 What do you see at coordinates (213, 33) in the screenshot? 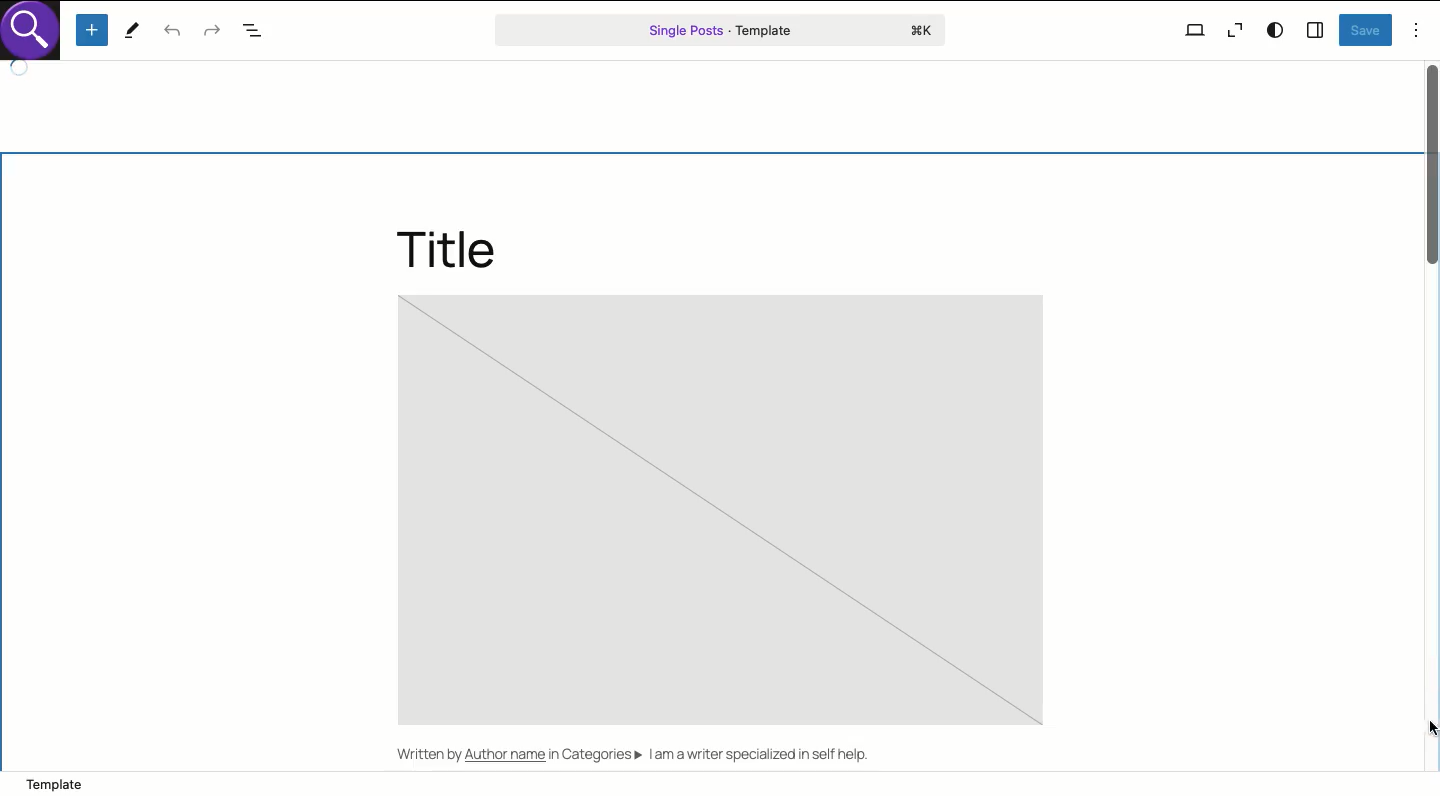
I see `Redo` at bounding box center [213, 33].